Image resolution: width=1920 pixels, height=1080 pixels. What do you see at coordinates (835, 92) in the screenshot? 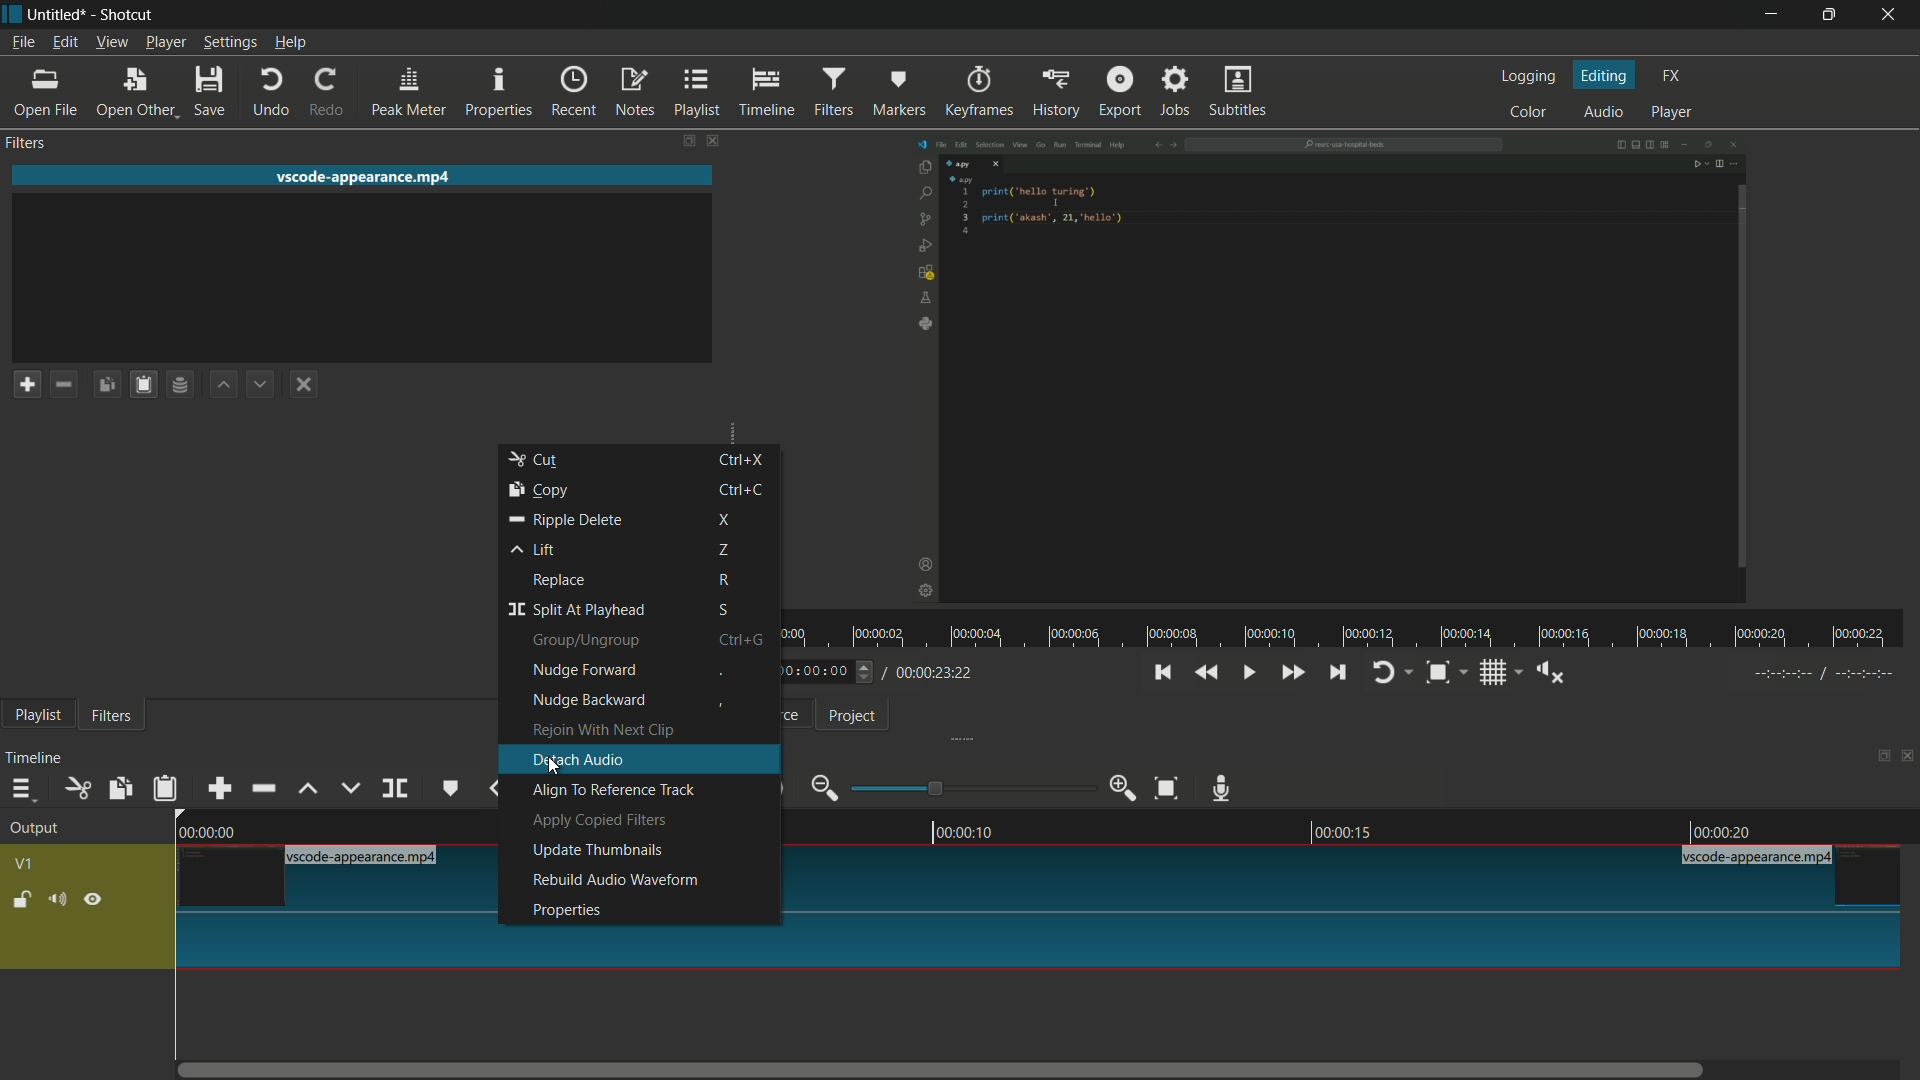
I see `filters` at bounding box center [835, 92].